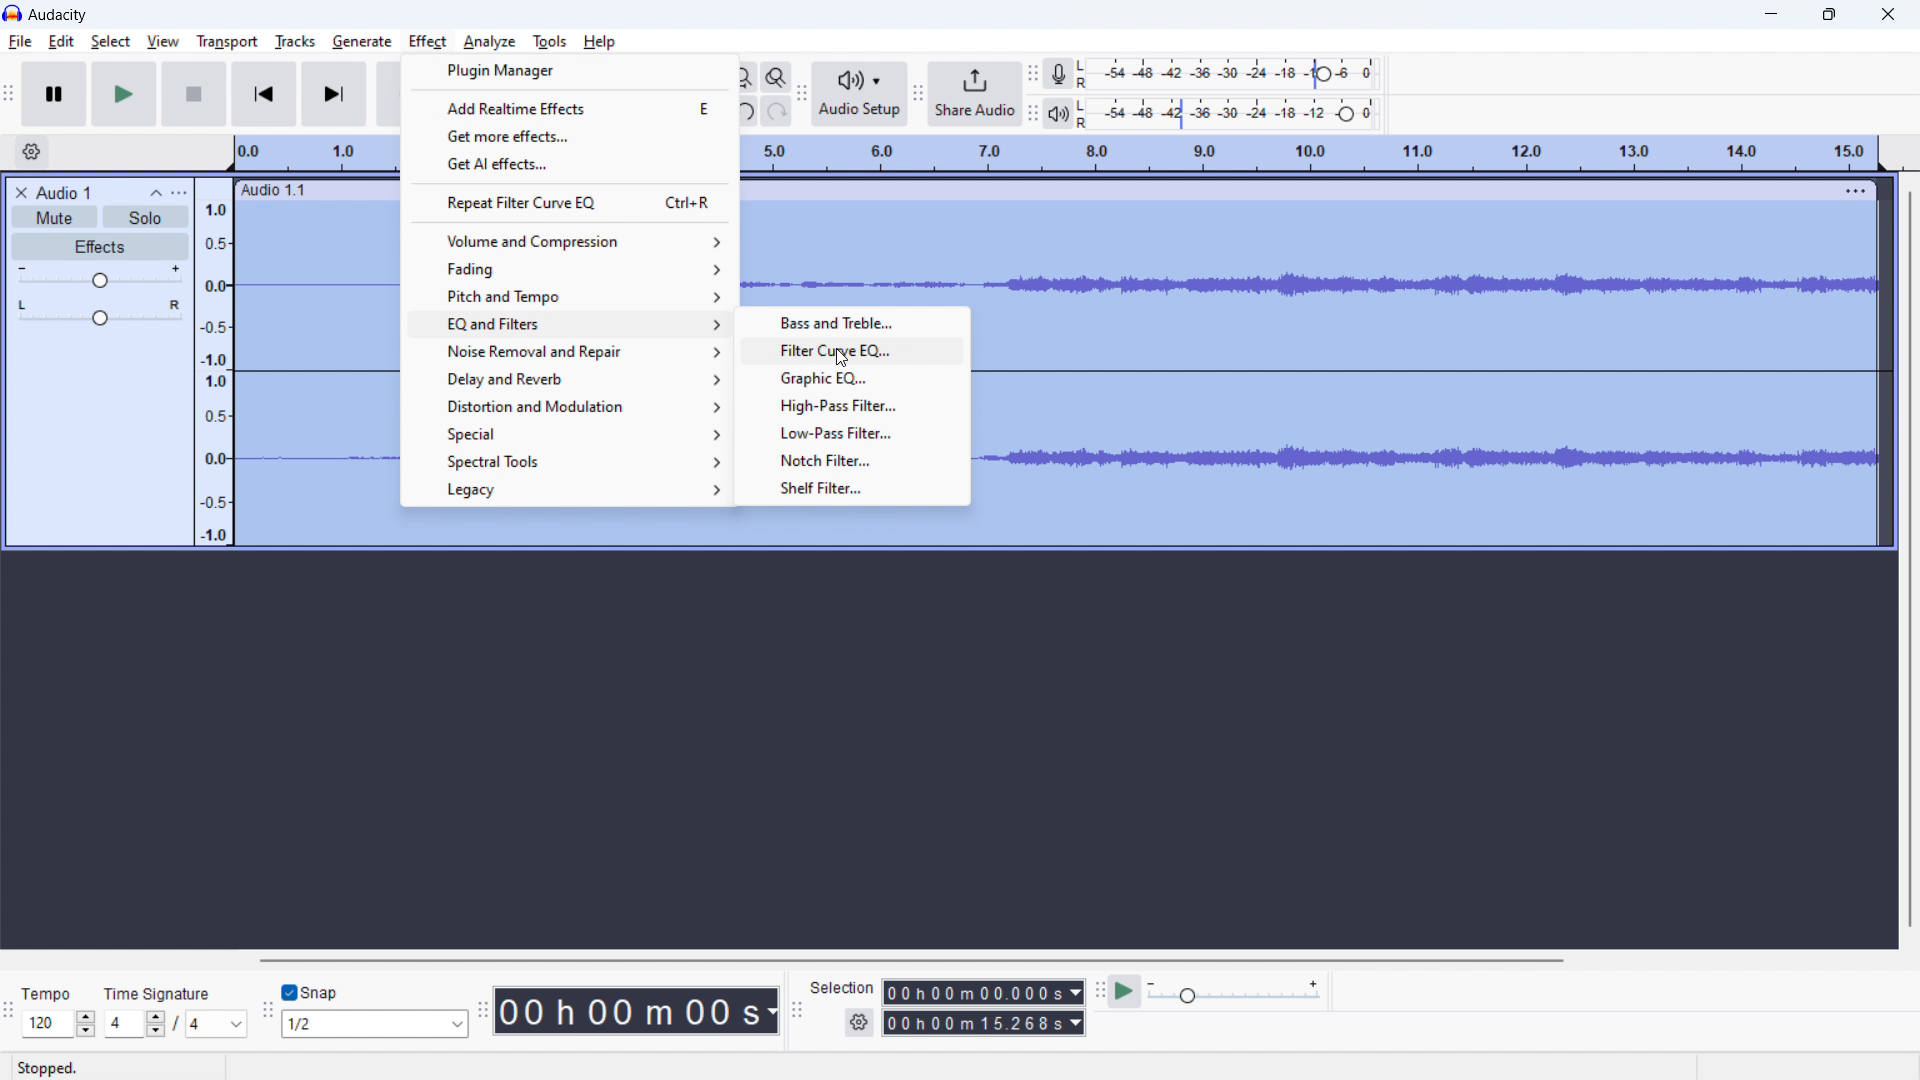 The width and height of the screenshot is (1920, 1080). Describe the element at coordinates (215, 361) in the screenshot. I see `amplitude` at that location.